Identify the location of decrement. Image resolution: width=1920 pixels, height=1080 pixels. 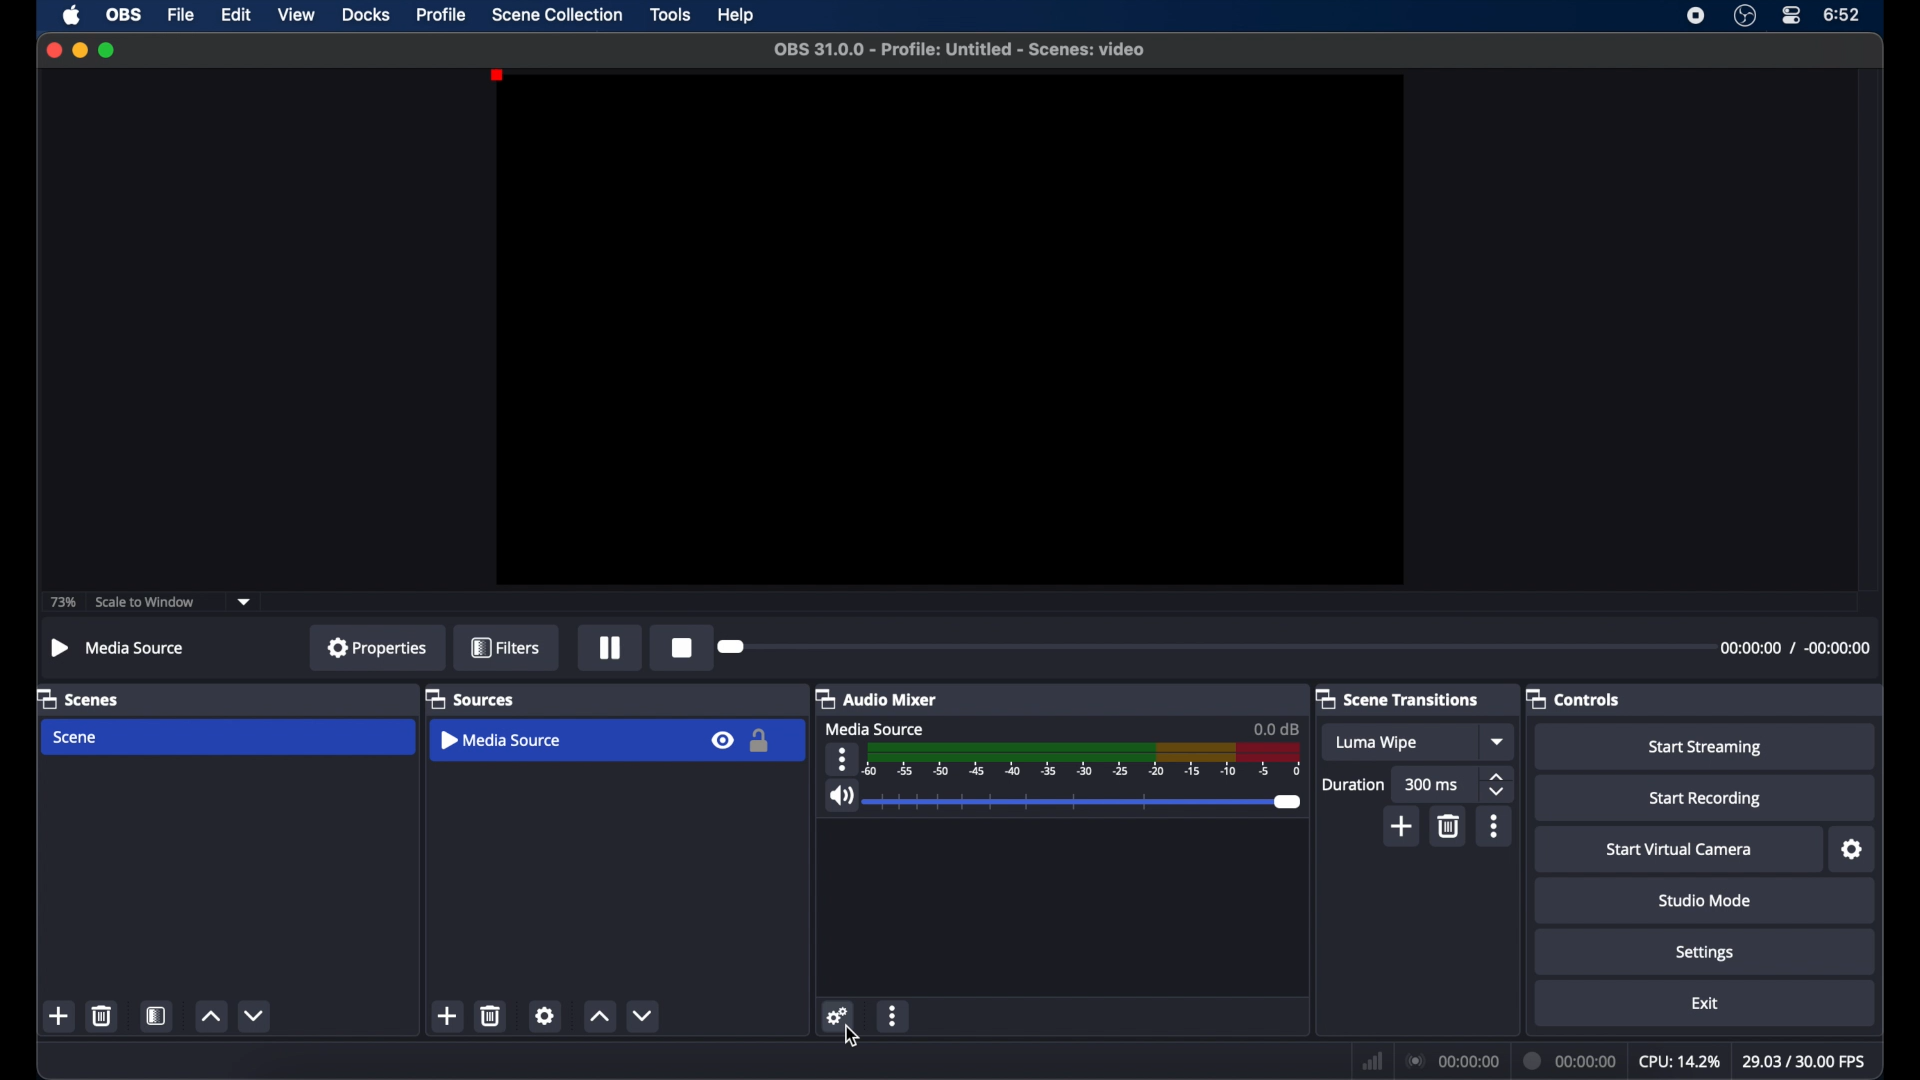
(644, 1016).